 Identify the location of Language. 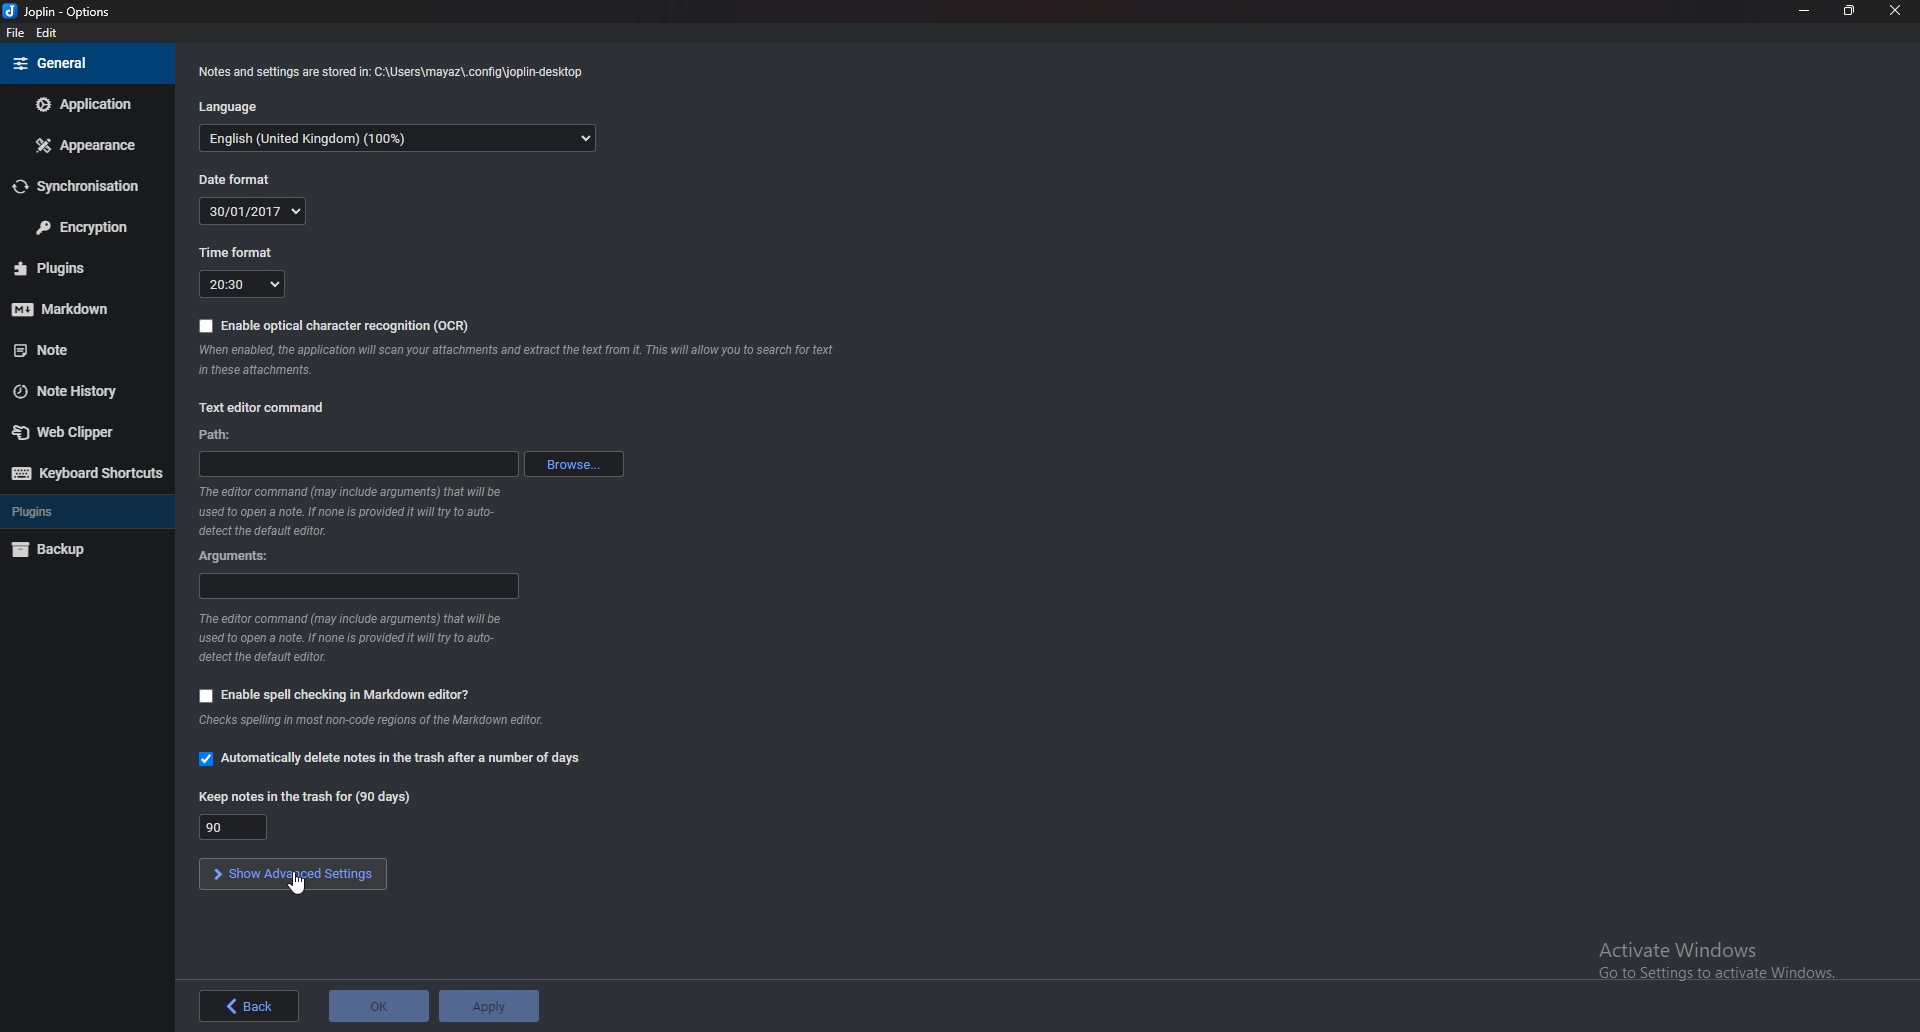
(237, 106).